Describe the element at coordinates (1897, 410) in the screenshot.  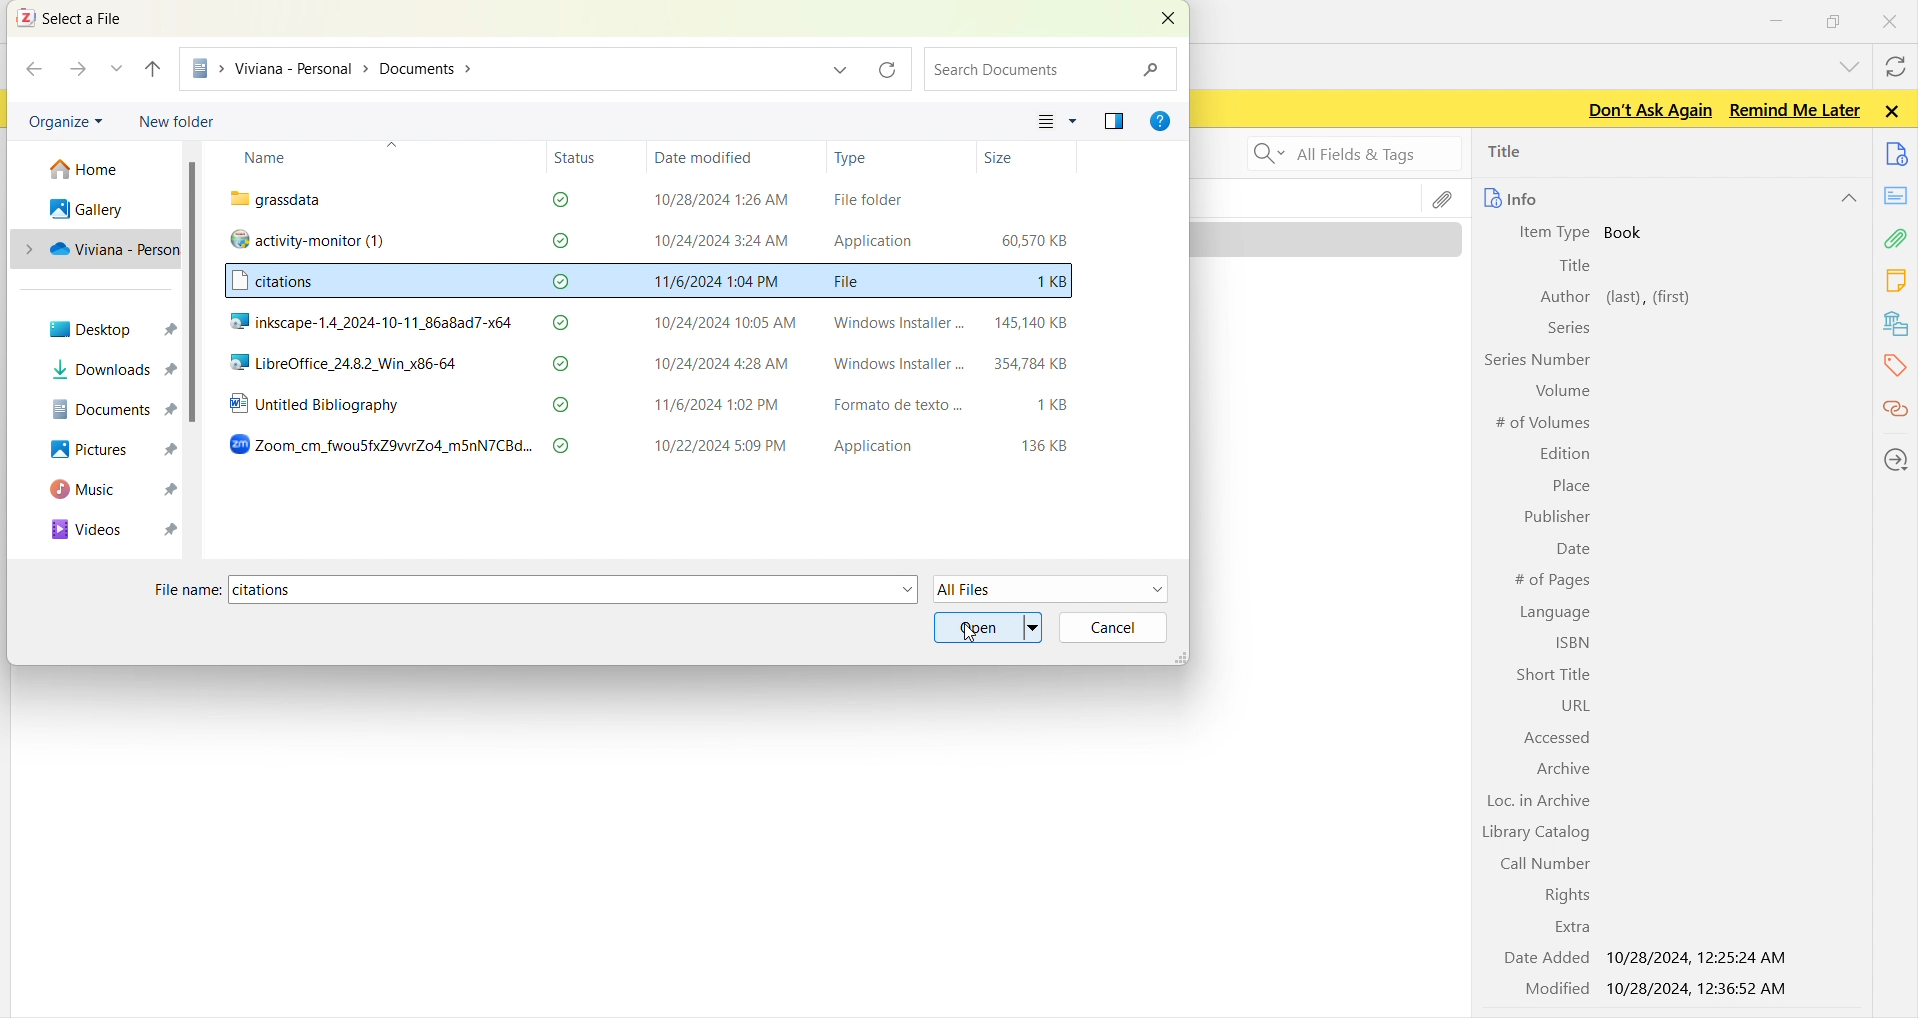
I see `citations` at that location.